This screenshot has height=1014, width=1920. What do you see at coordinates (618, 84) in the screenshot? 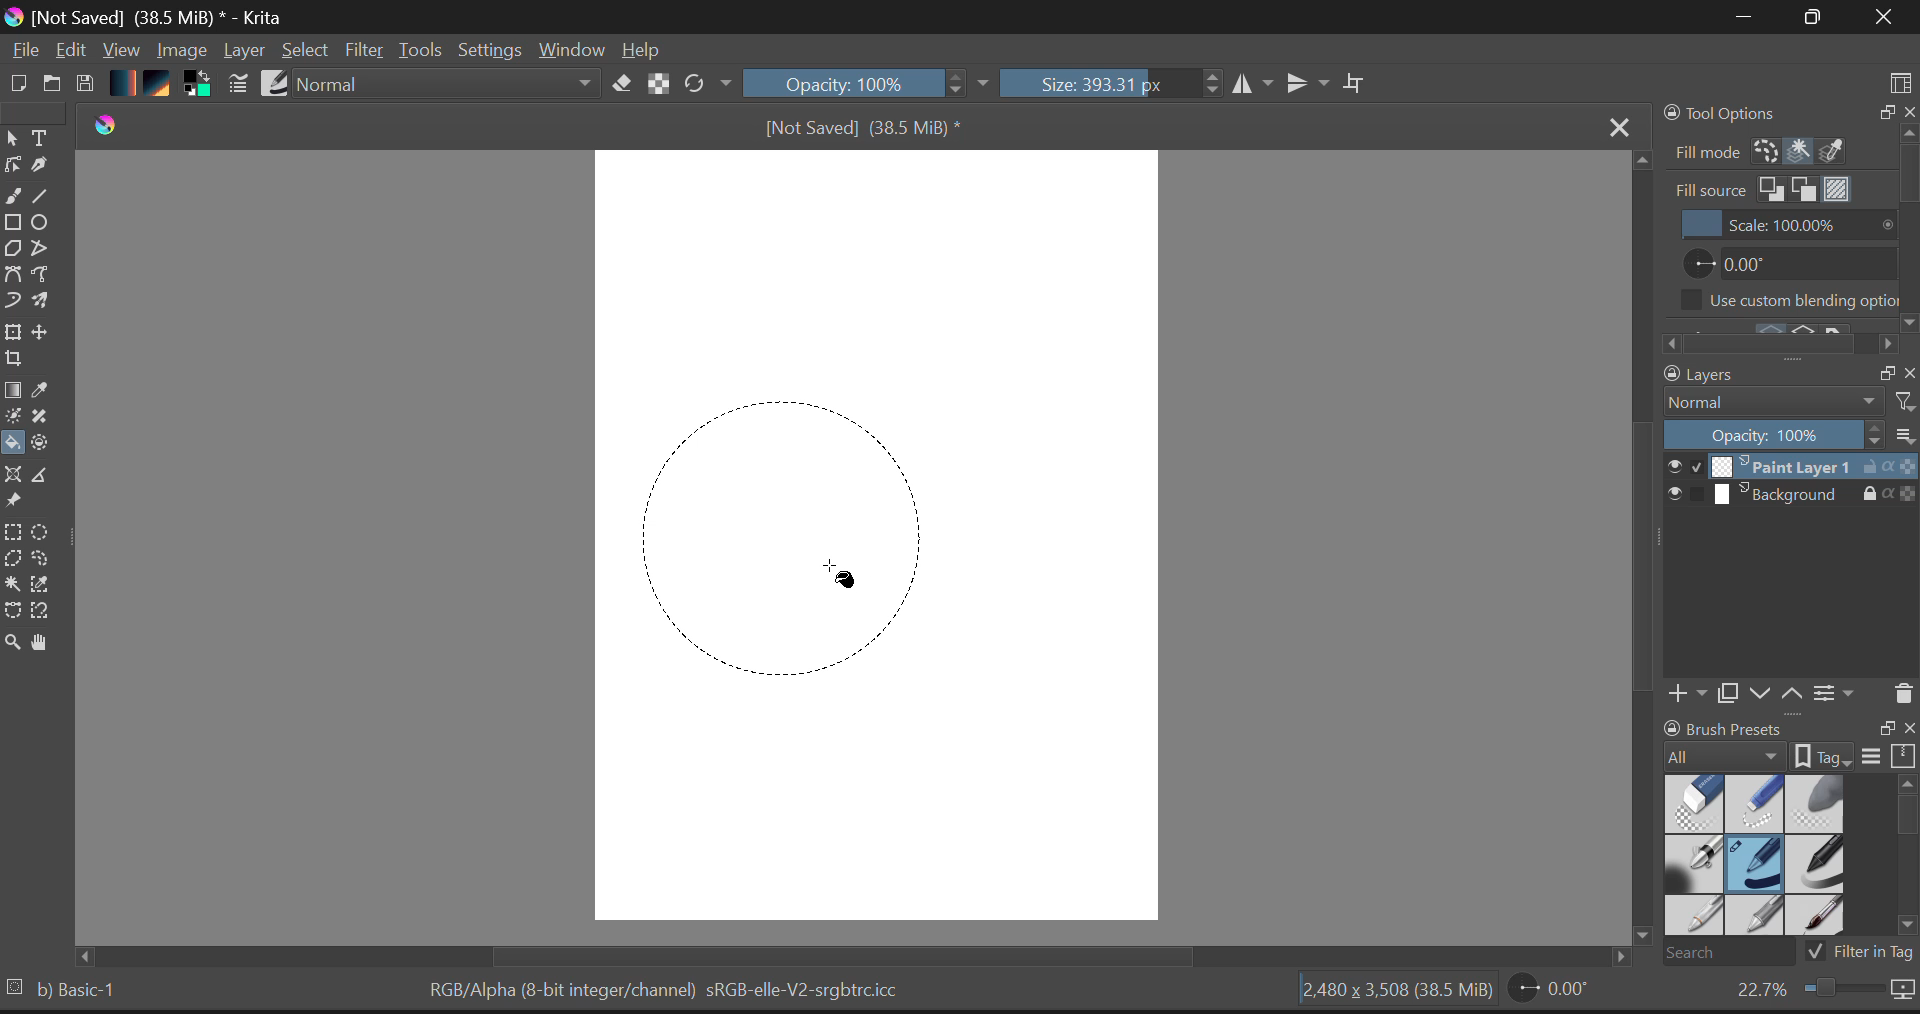
I see `Eraser` at bounding box center [618, 84].